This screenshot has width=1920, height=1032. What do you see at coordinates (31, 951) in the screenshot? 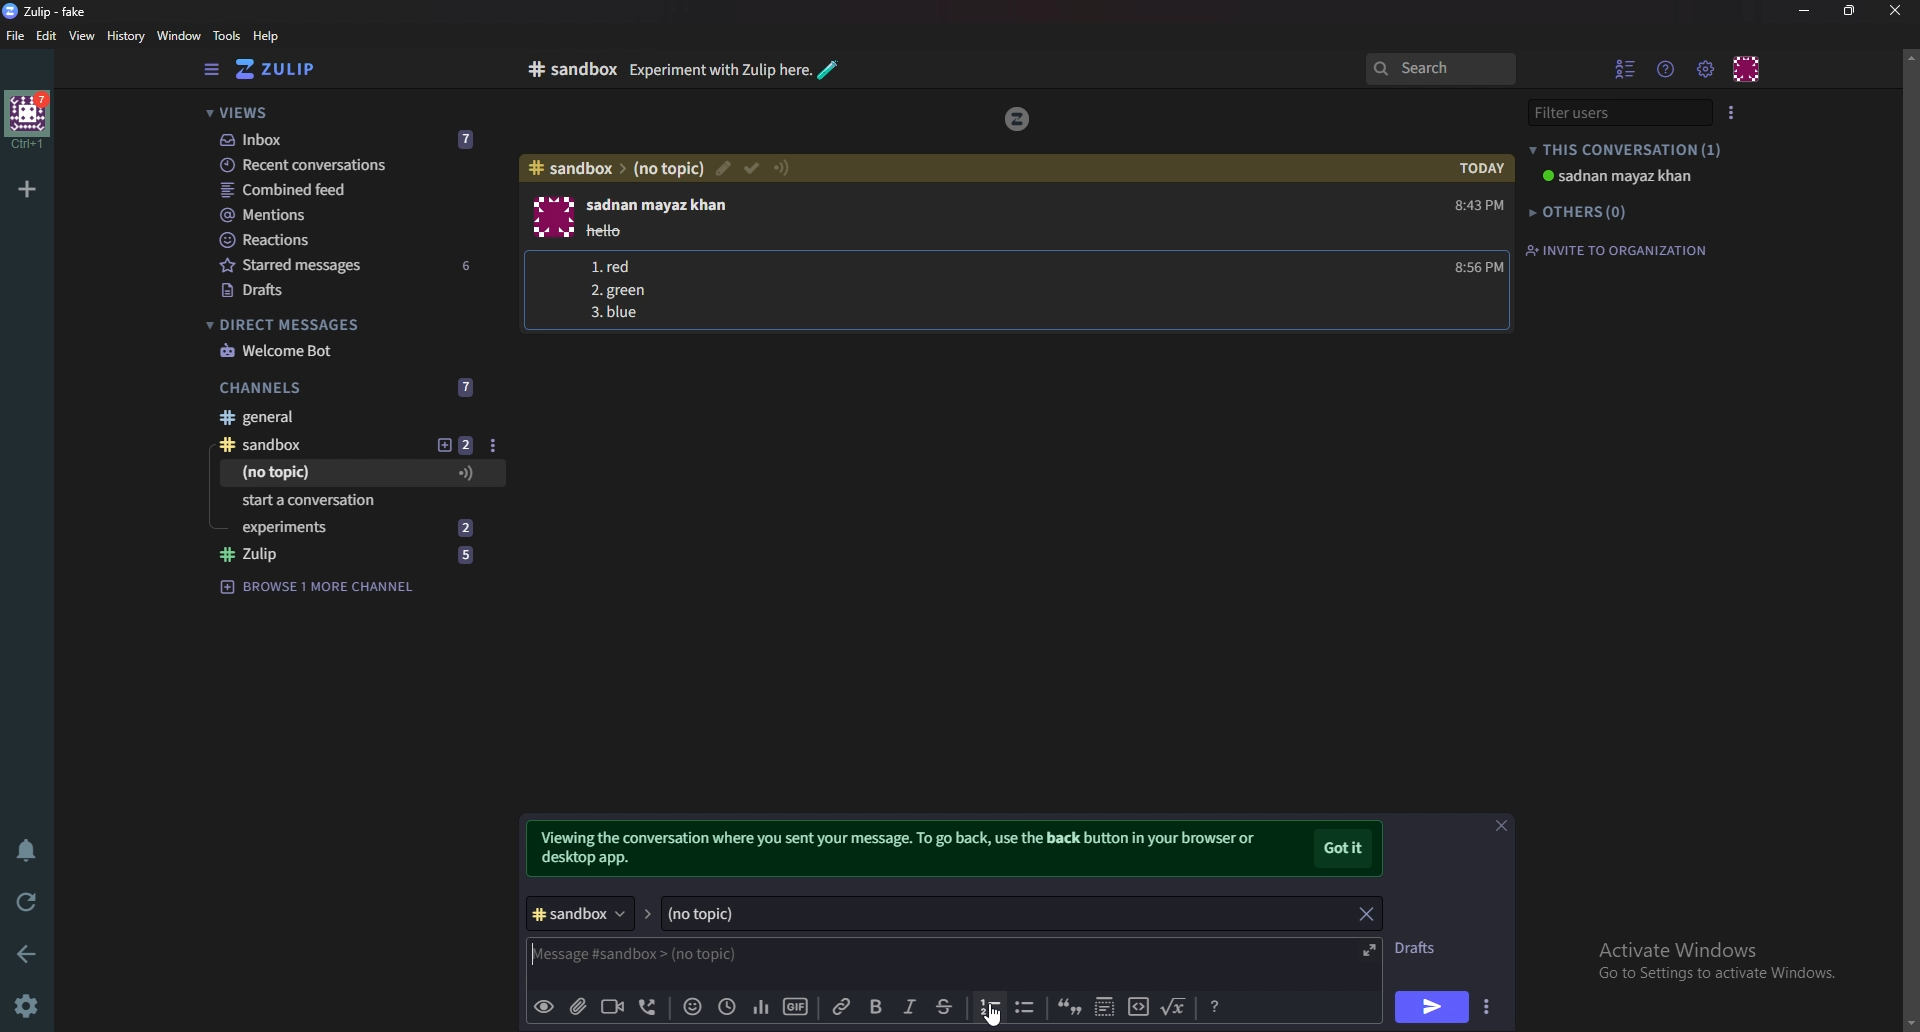
I see `back` at bounding box center [31, 951].